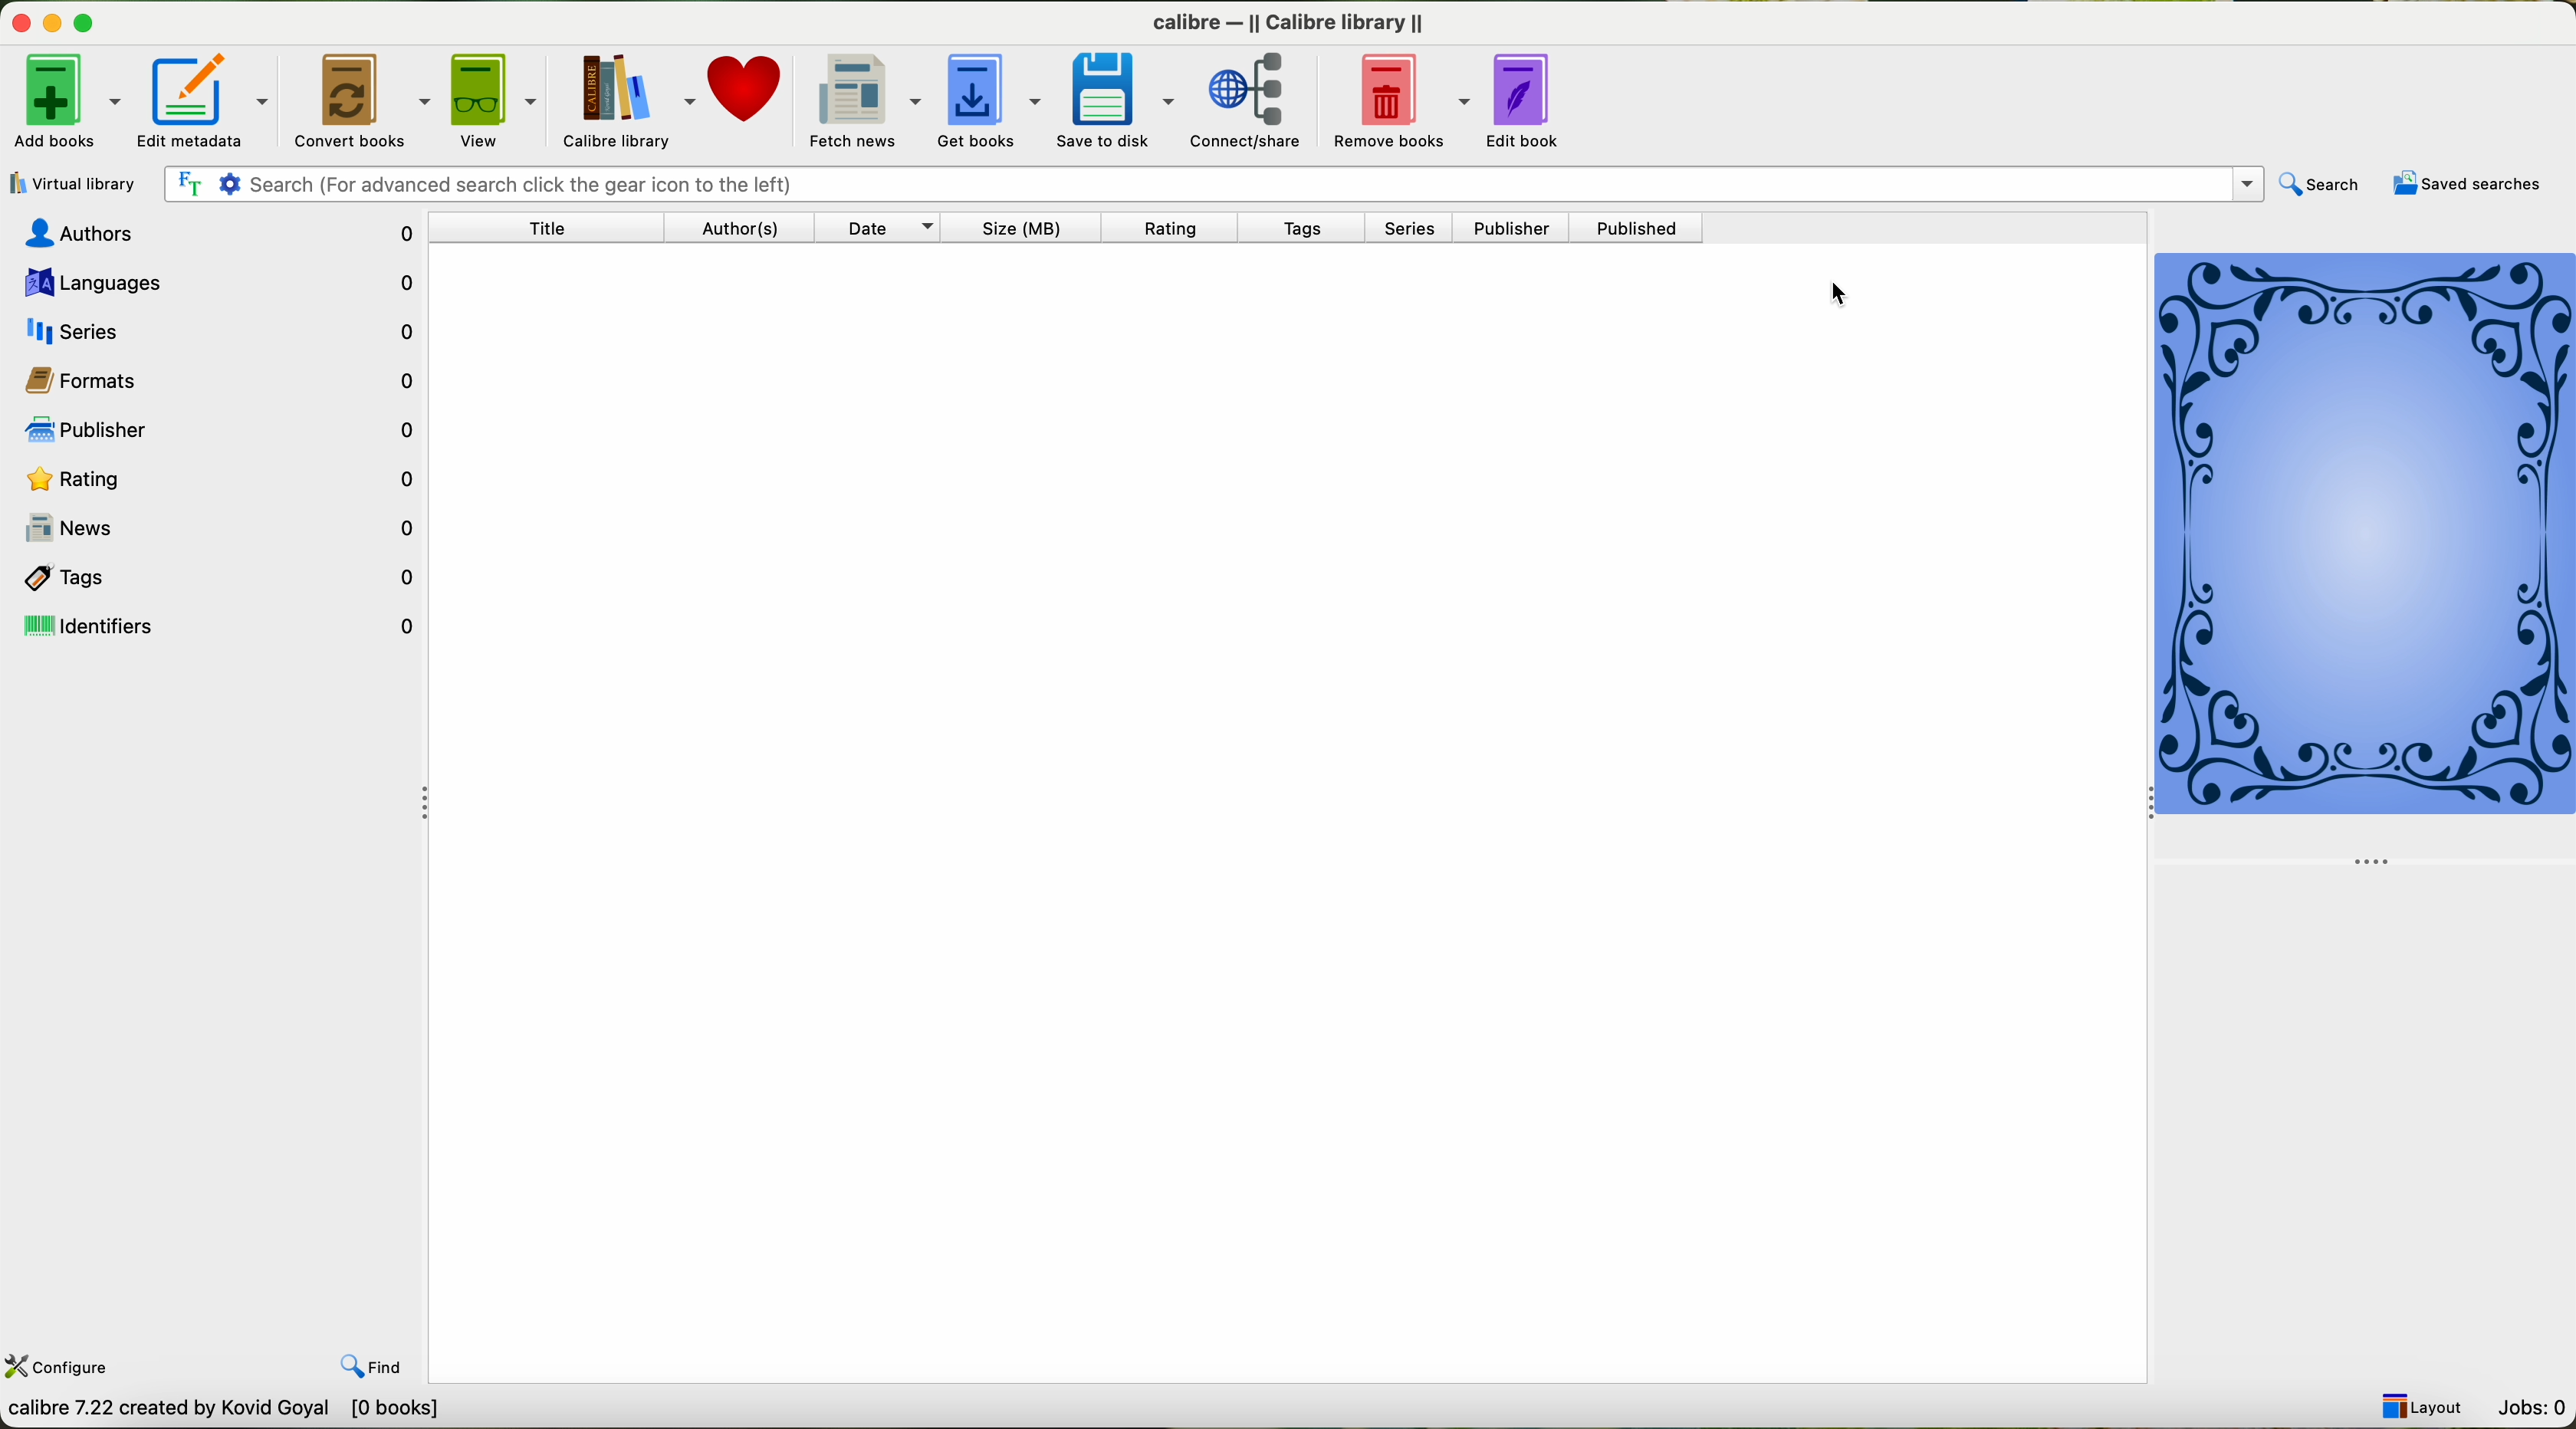  What do you see at coordinates (1855, 296) in the screenshot?
I see `mouse` at bounding box center [1855, 296].